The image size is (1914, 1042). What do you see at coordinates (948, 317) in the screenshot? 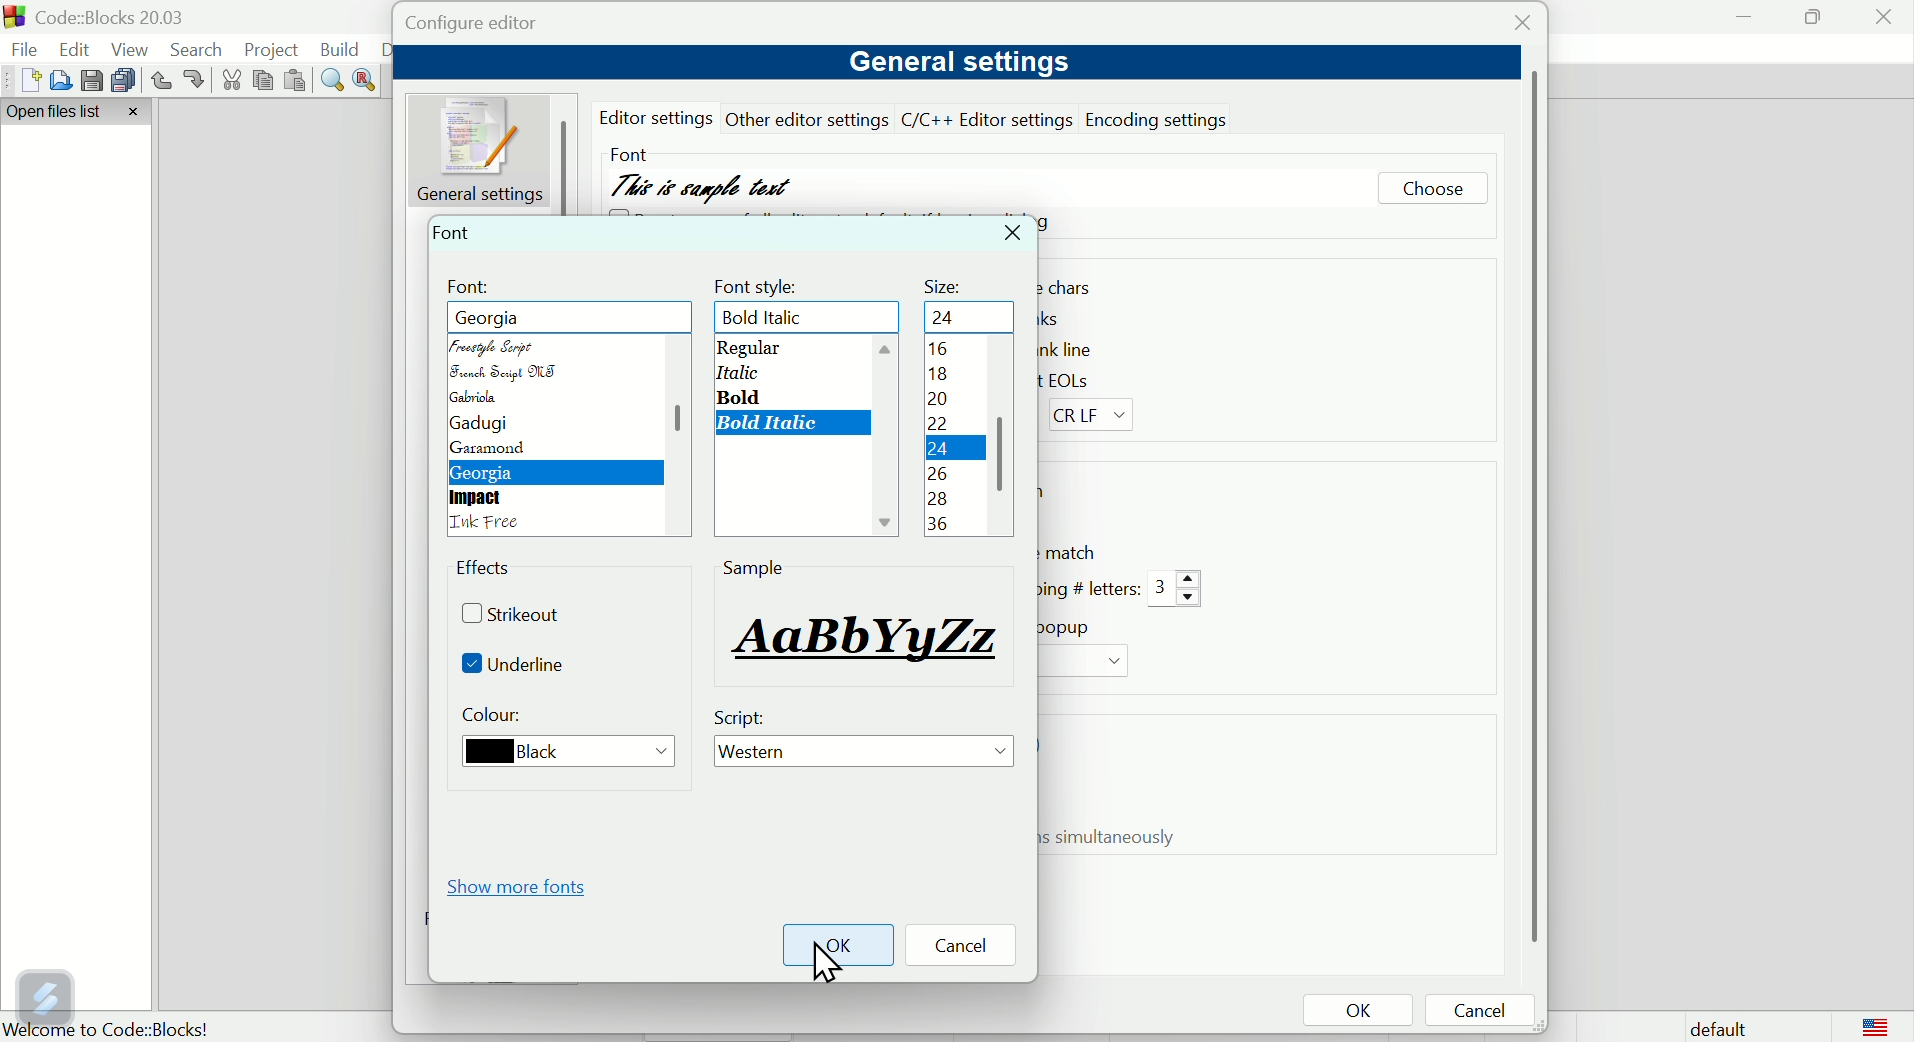
I see `24` at bounding box center [948, 317].